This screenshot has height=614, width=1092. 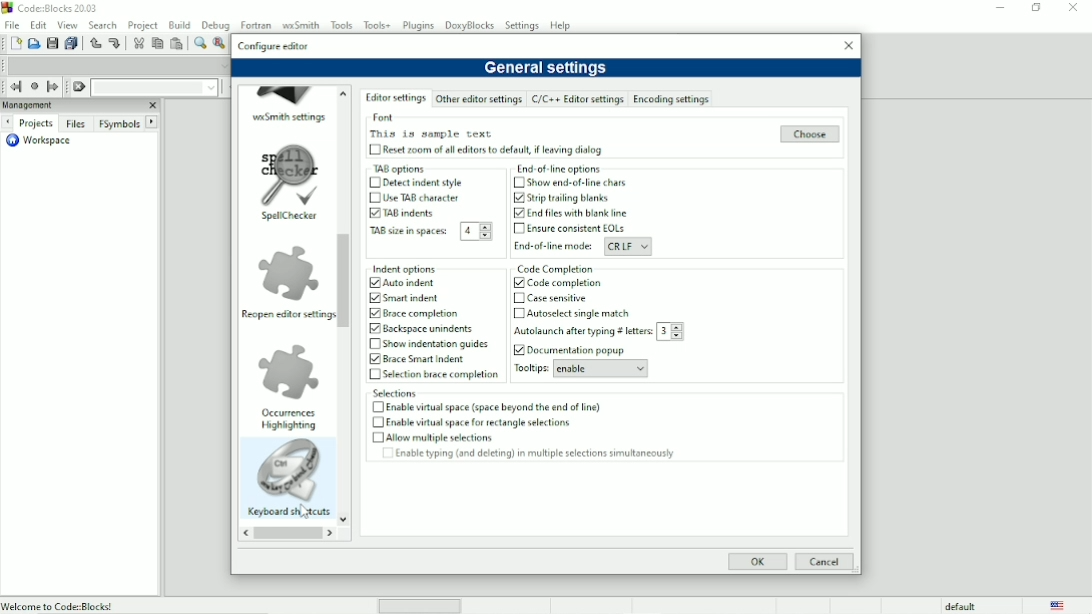 What do you see at coordinates (645, 247) in the screenshot?
I see `Drop down` at bounding box center [645, 247].